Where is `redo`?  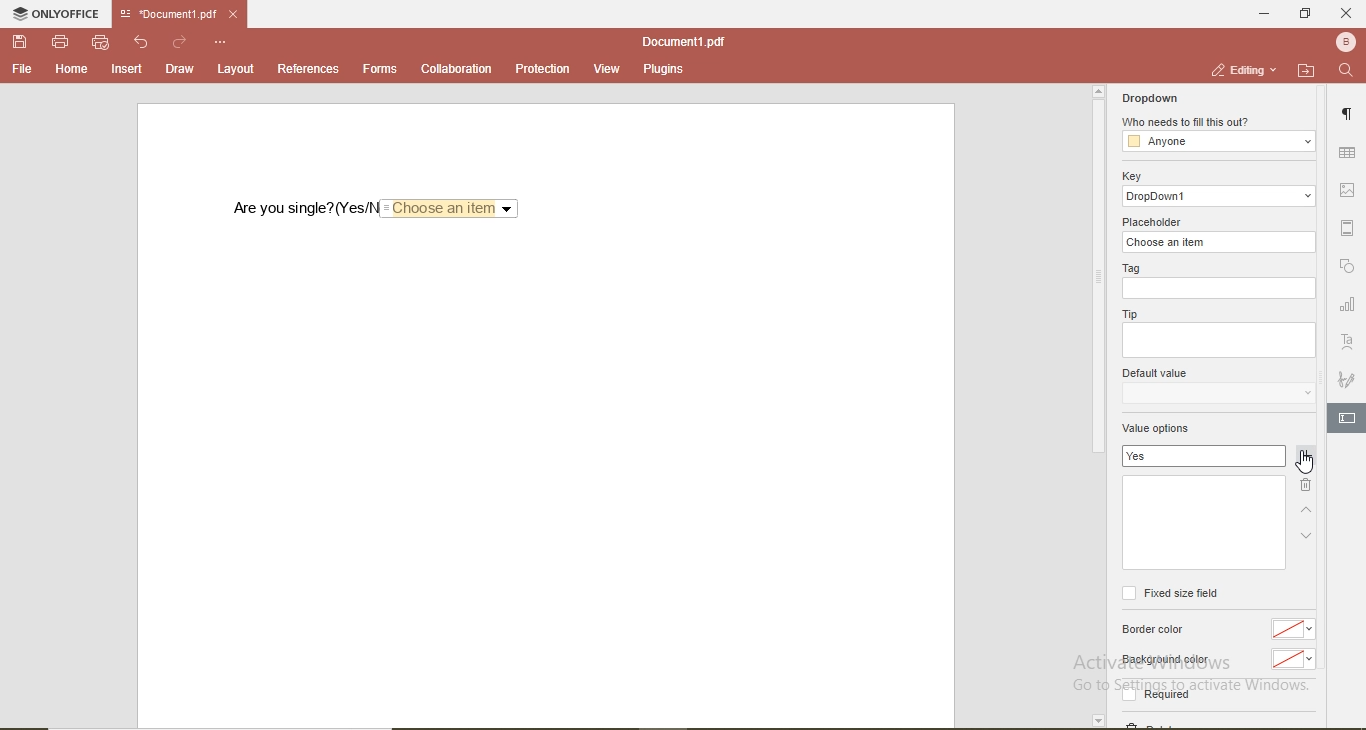
redo is located at coordinates (180, 43).